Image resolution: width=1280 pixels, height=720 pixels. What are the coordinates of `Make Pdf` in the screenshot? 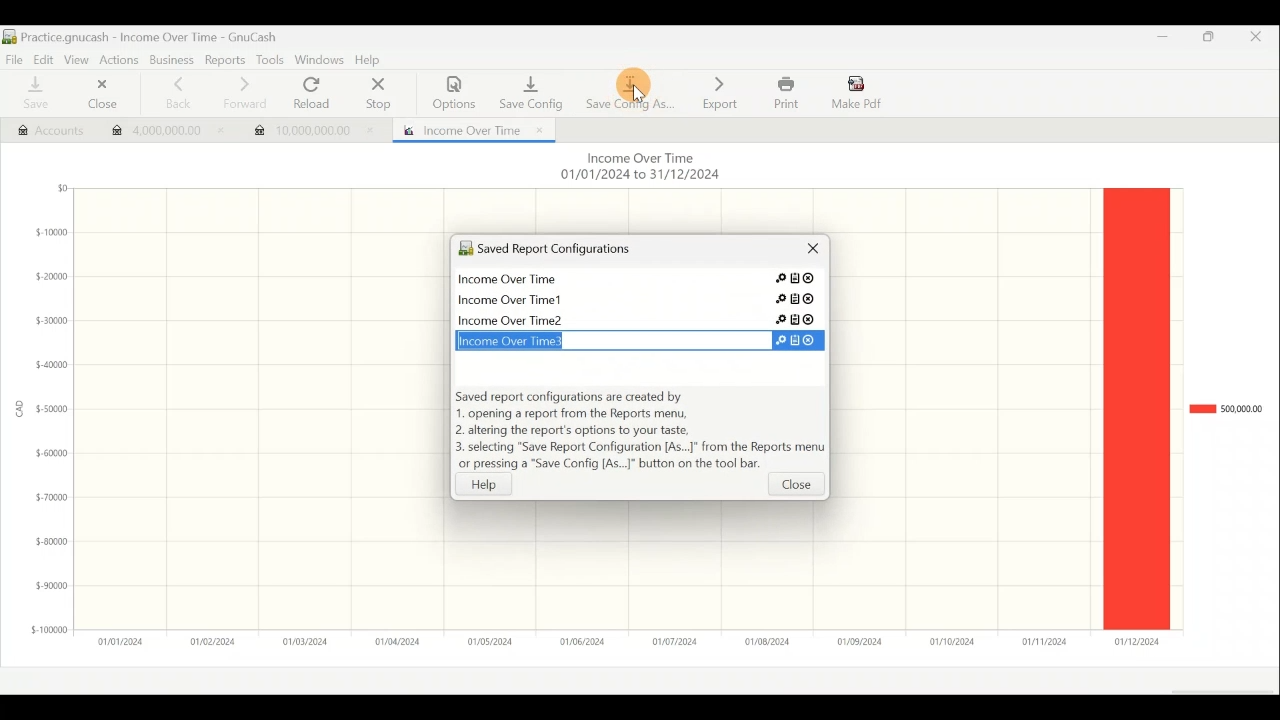 It's located at (858, 91).